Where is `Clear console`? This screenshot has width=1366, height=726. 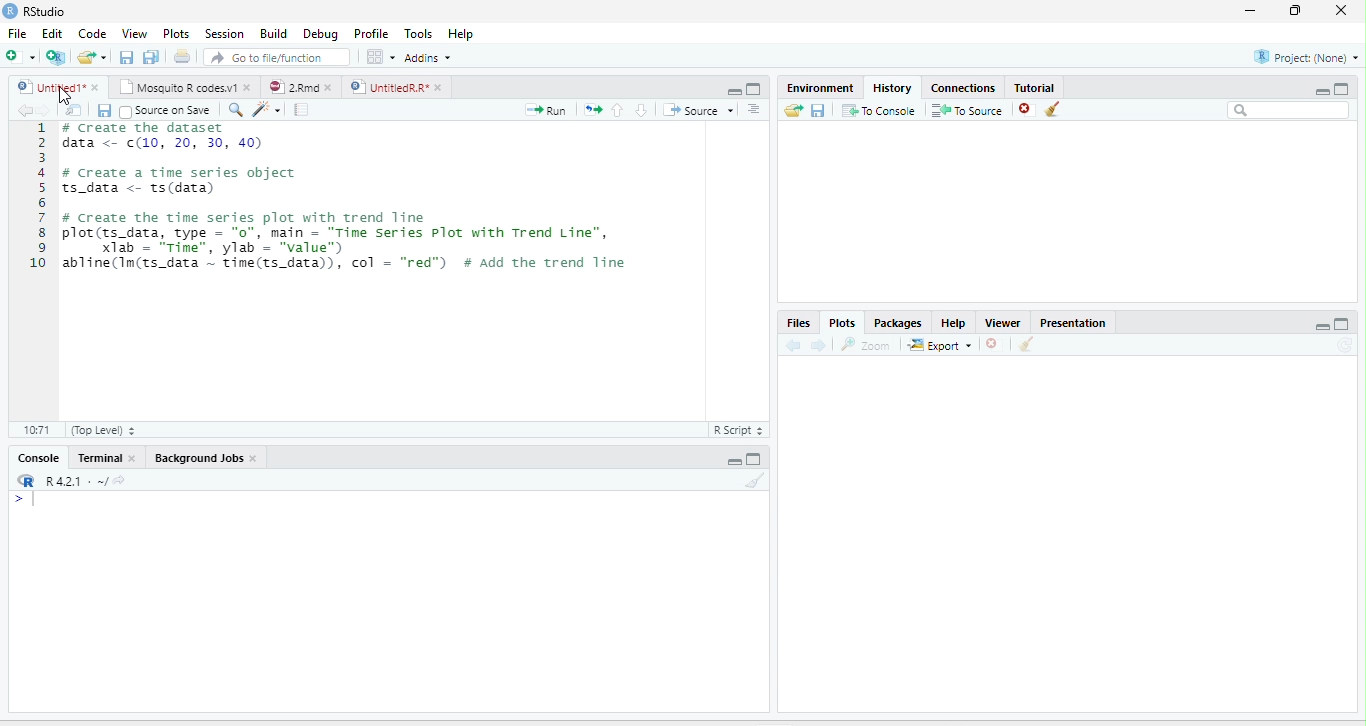
Clear console is located at coordinates (756, 480).